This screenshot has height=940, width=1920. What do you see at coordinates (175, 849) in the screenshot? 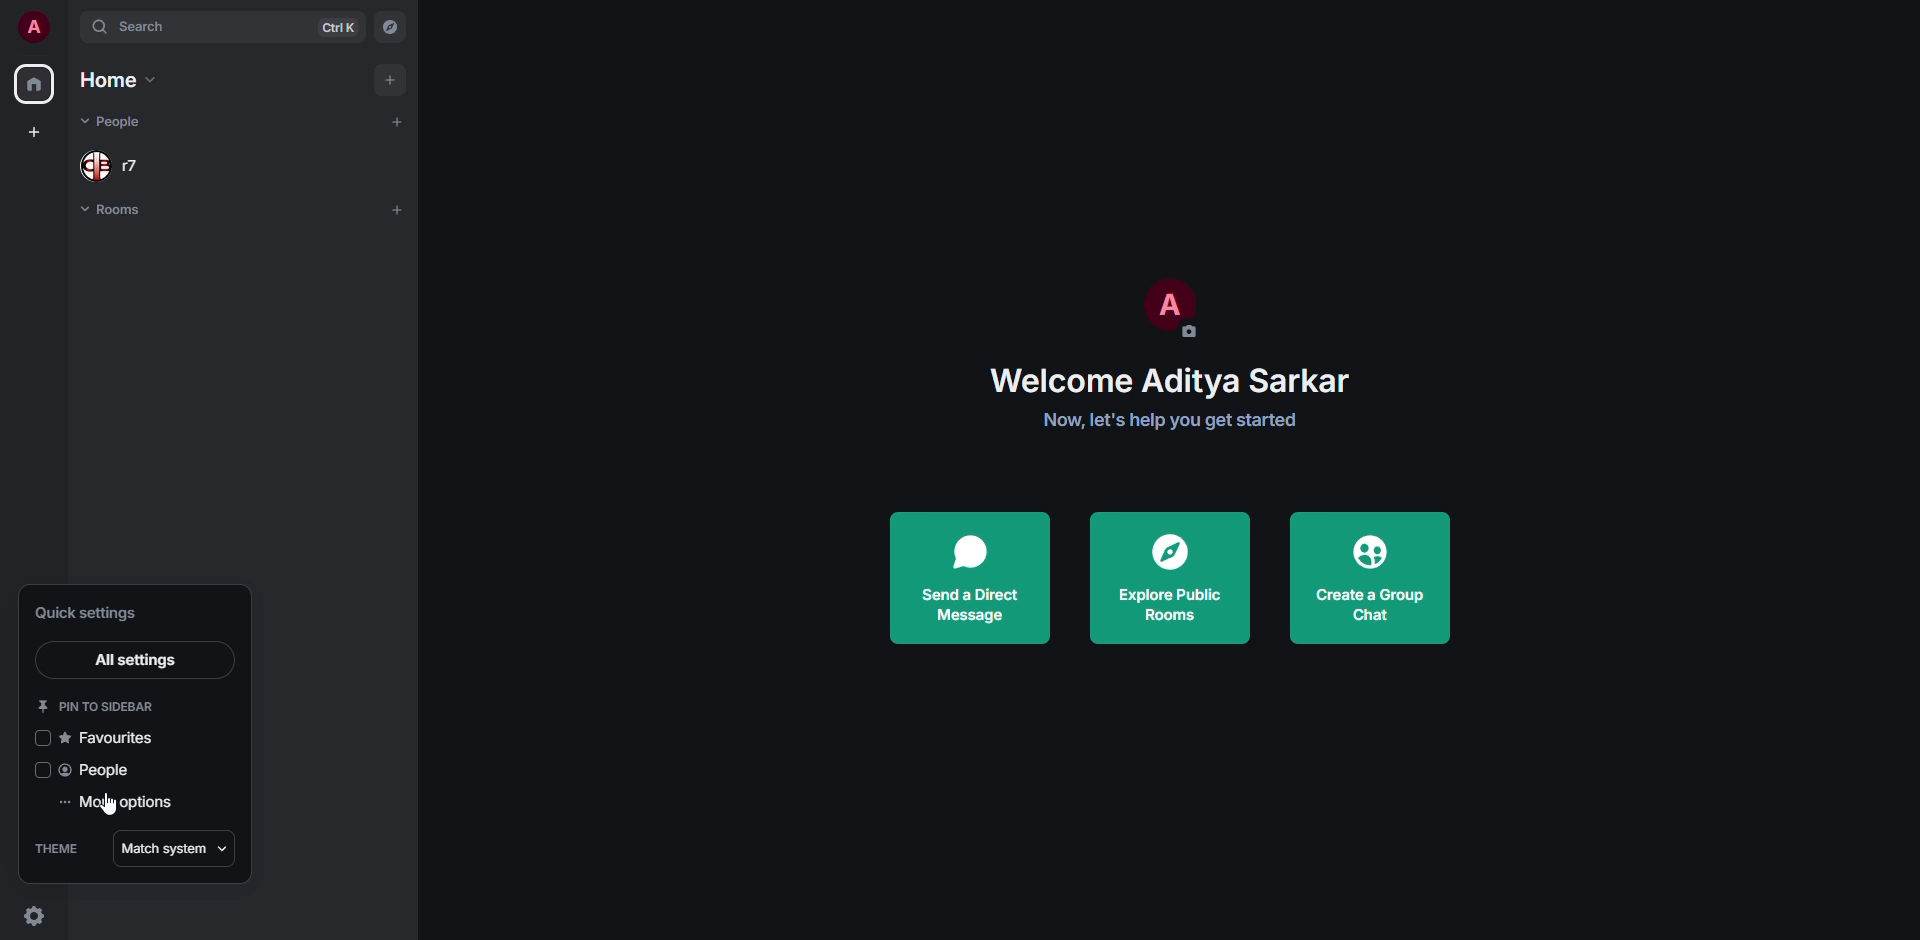
I see `match system` at bounding box center [175, 849].